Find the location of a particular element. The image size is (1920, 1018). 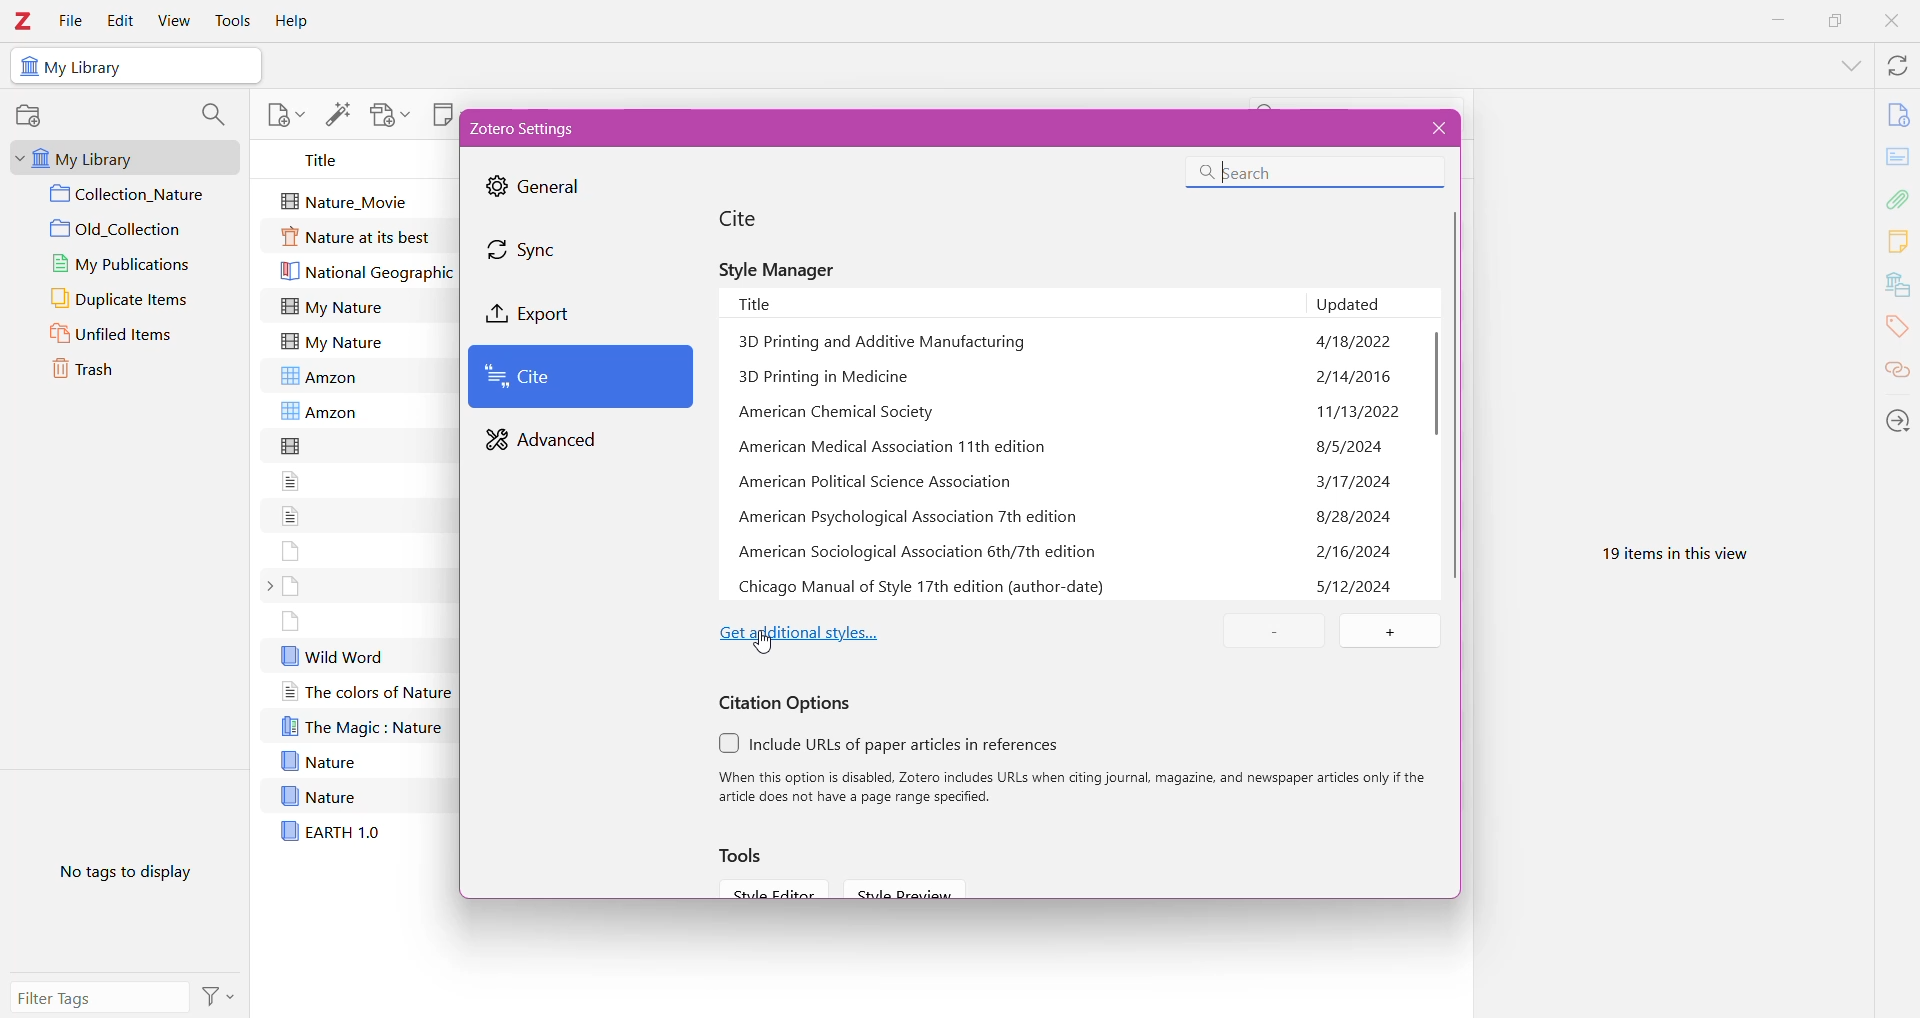

Export is located at coordinates (553, 313).